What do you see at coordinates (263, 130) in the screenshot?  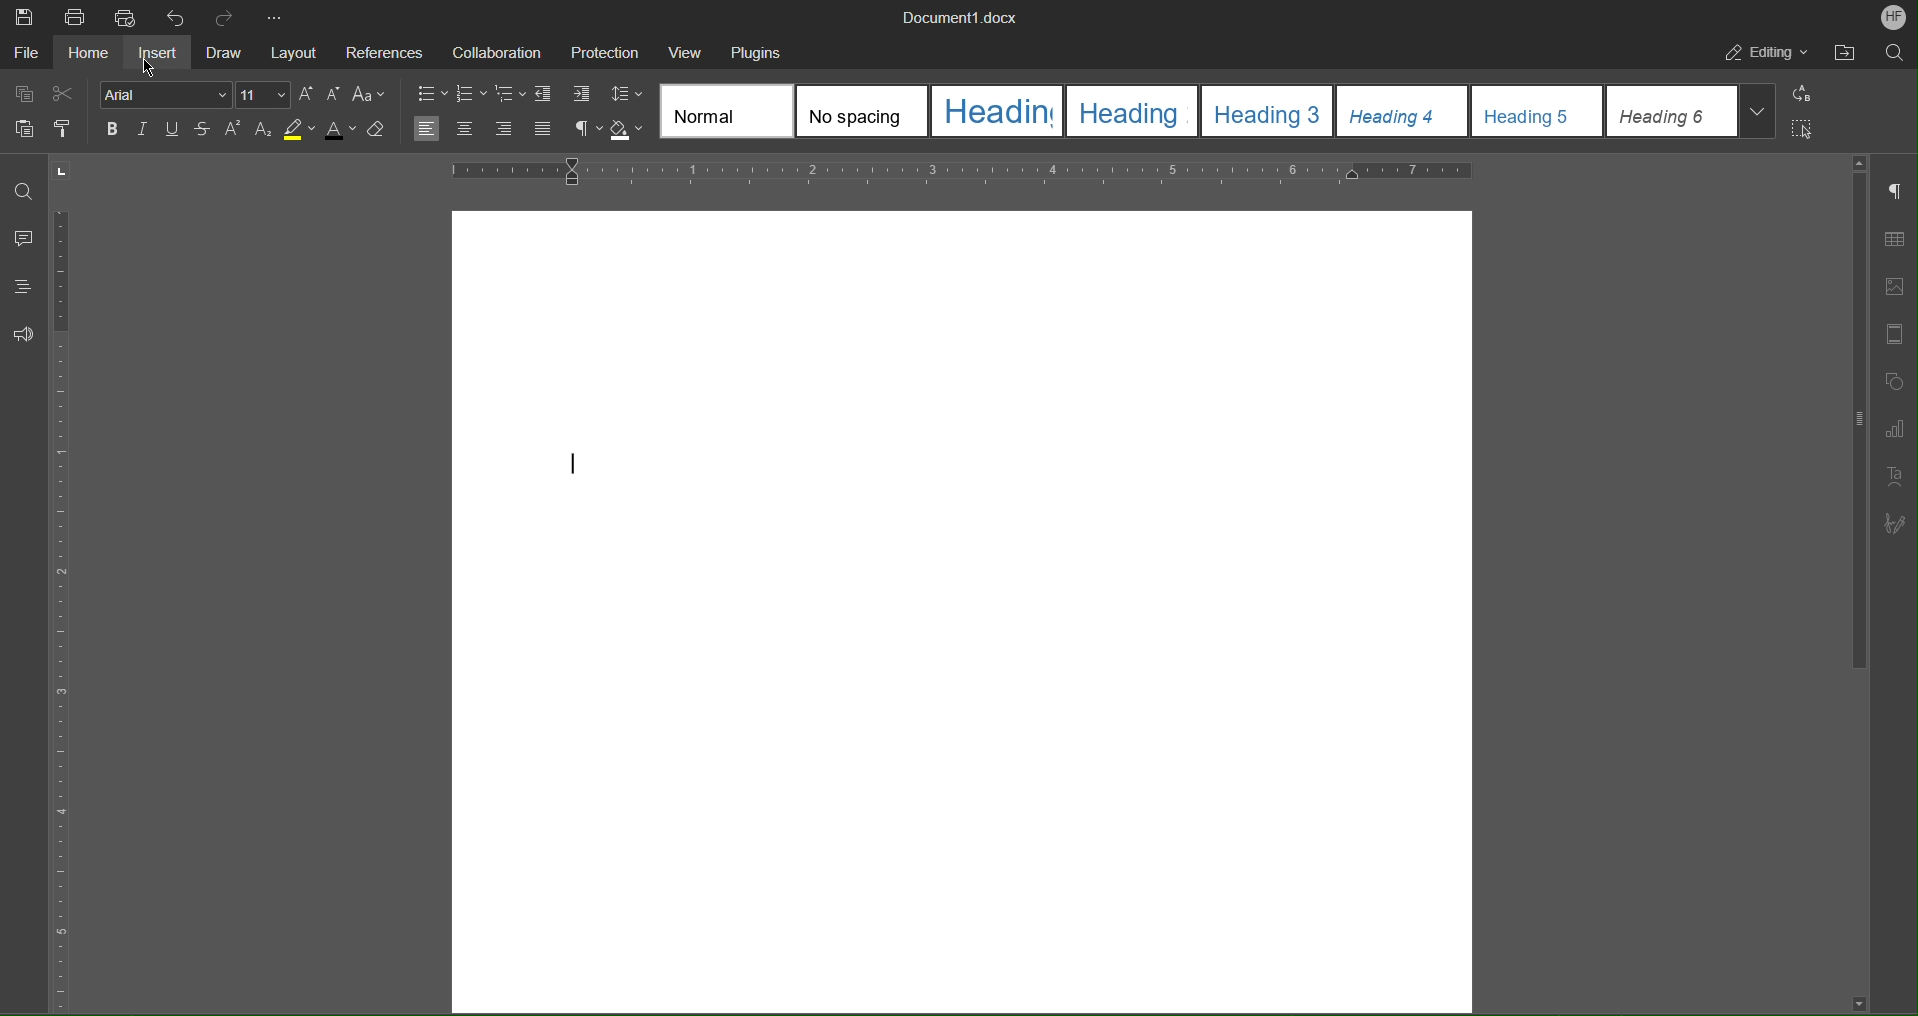 I see `Subscript` at bounding box center [263, 130].